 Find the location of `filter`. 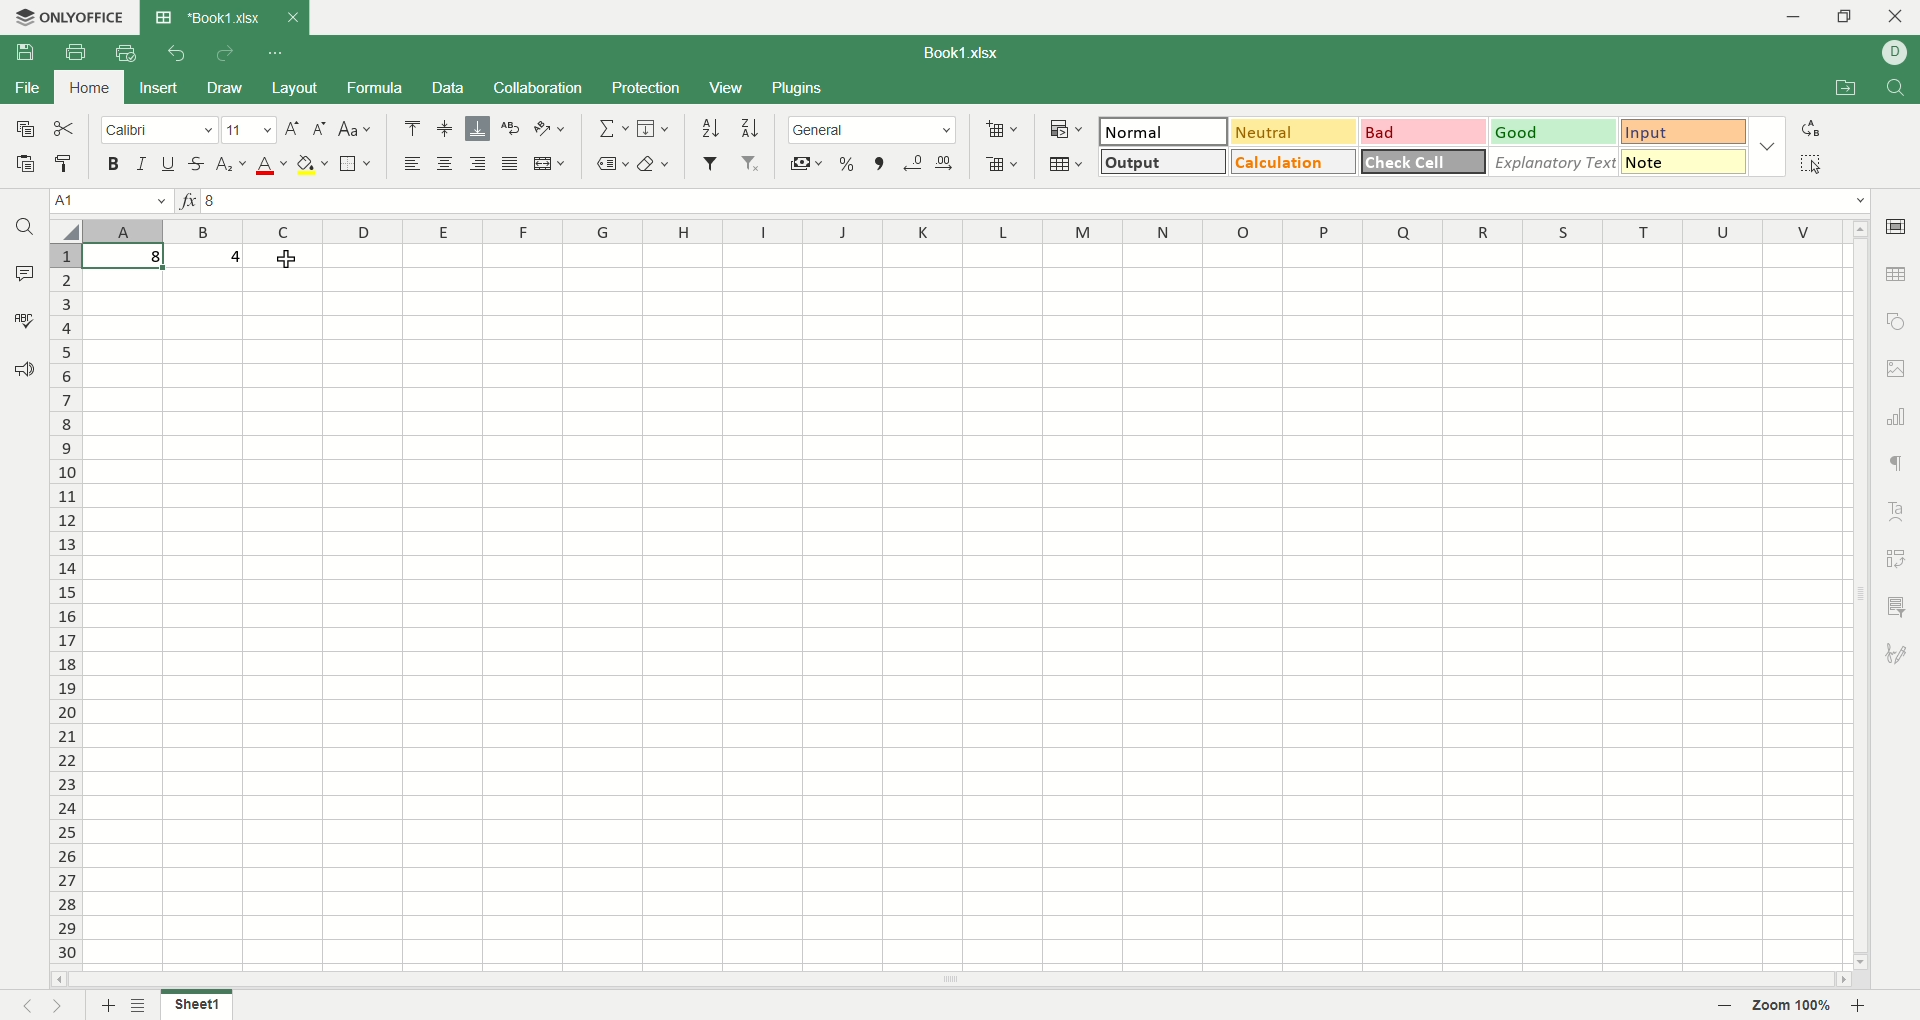

filter is located at coordinates (711, 163).